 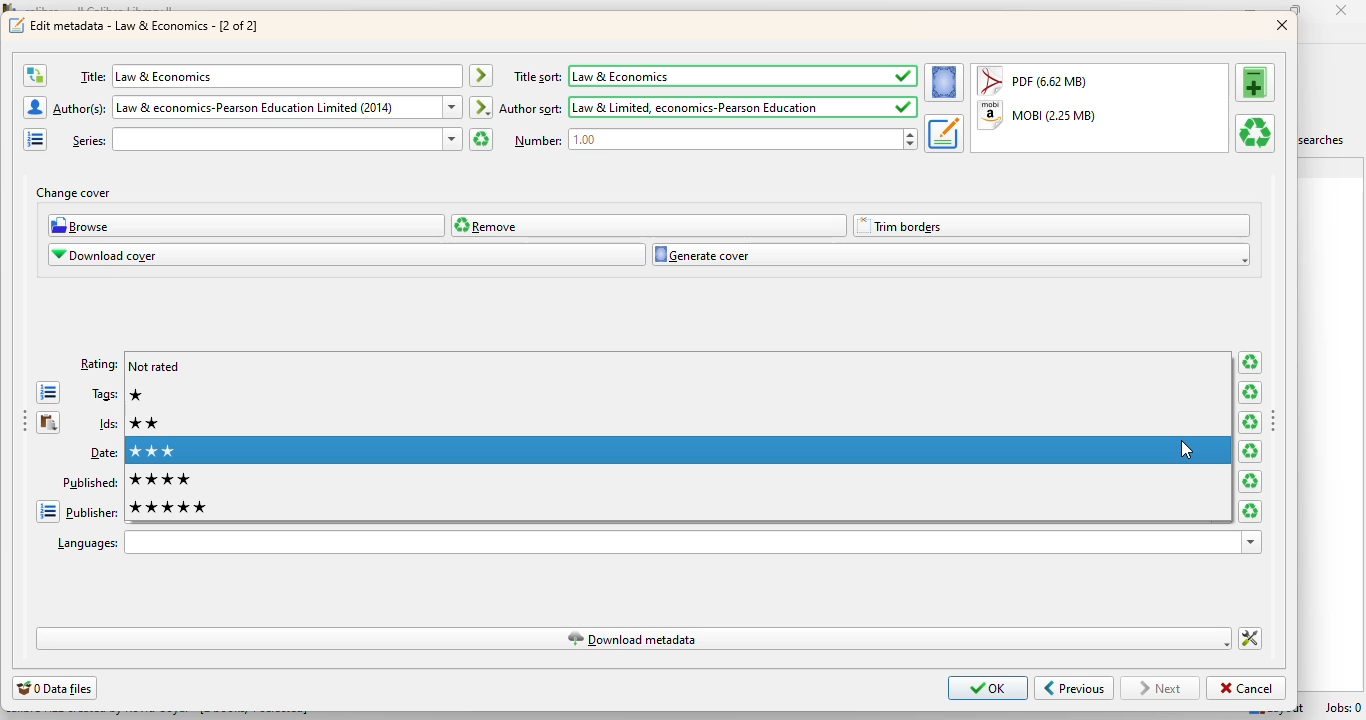 What do you see at coordinates (102, 453) in the screenshot?
I see `date: ` at bounding box center [102, 453].